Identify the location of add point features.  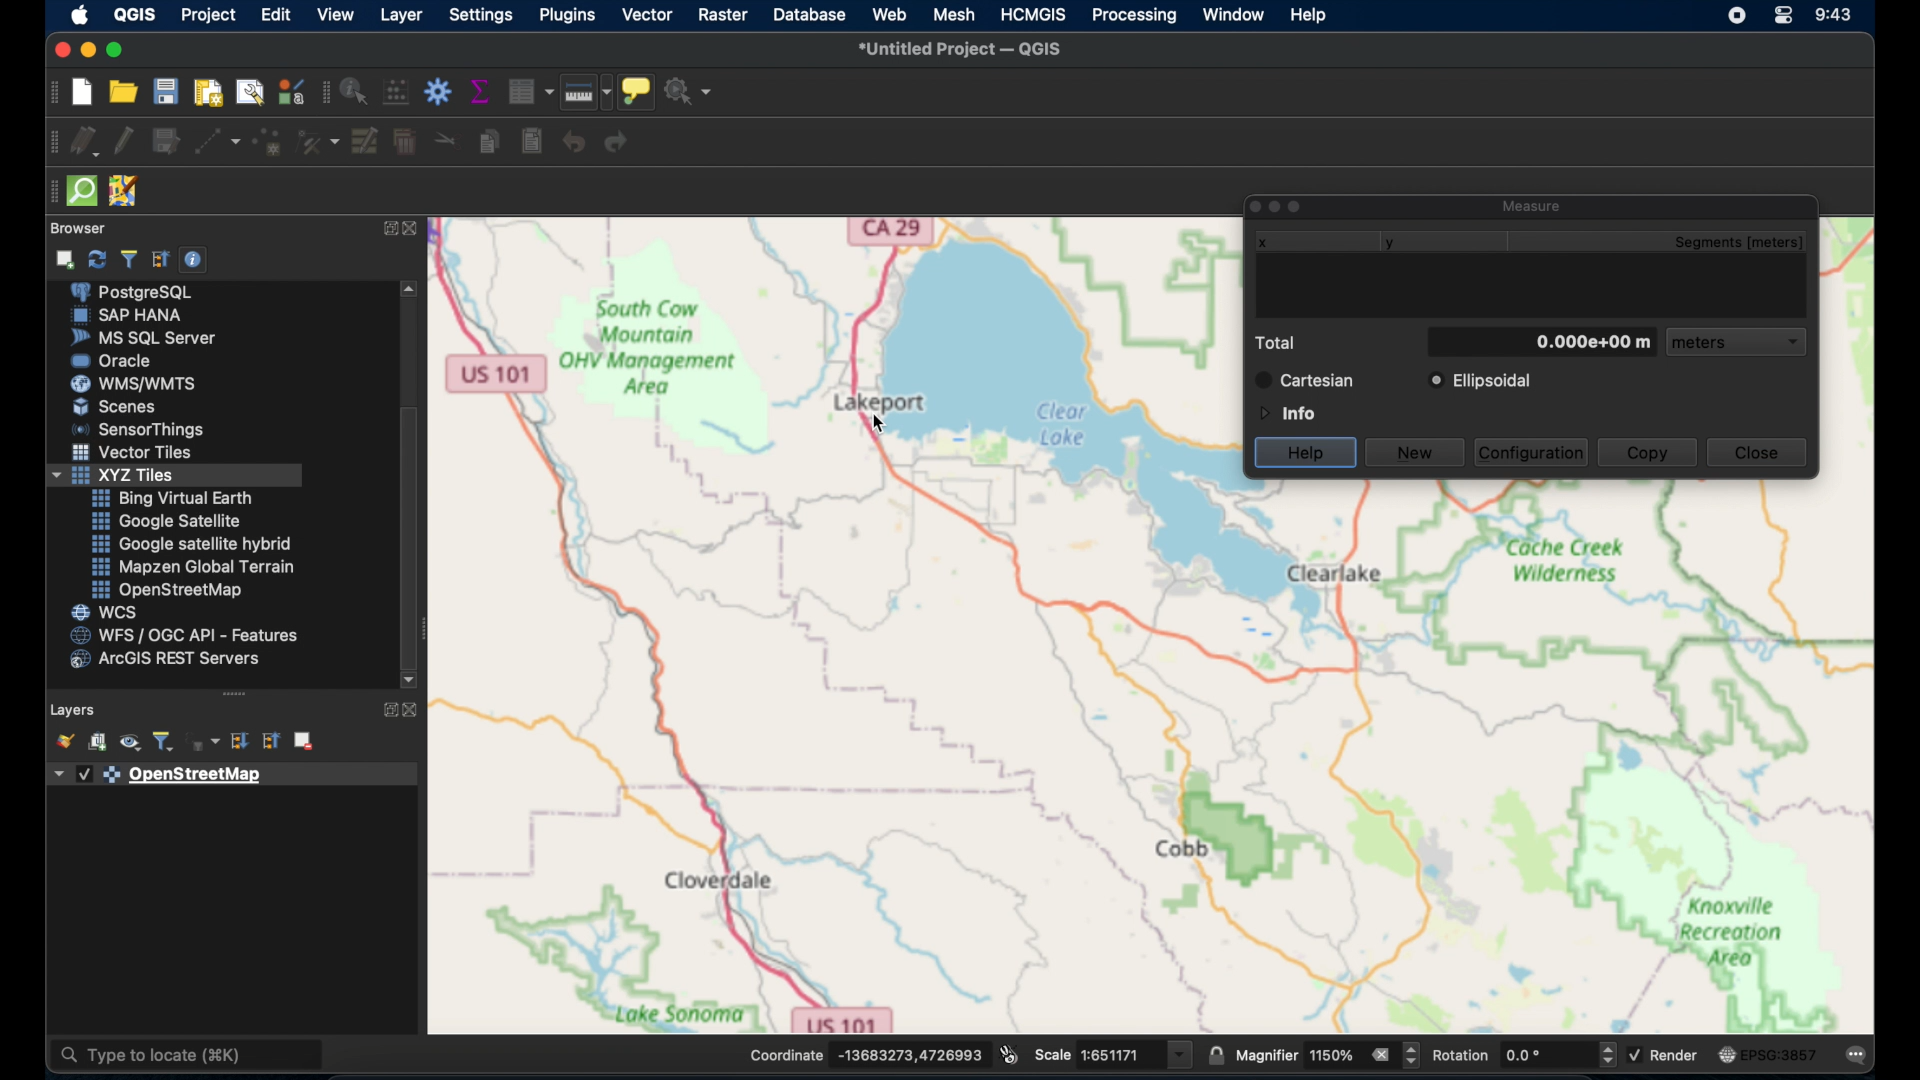
(268, 142).